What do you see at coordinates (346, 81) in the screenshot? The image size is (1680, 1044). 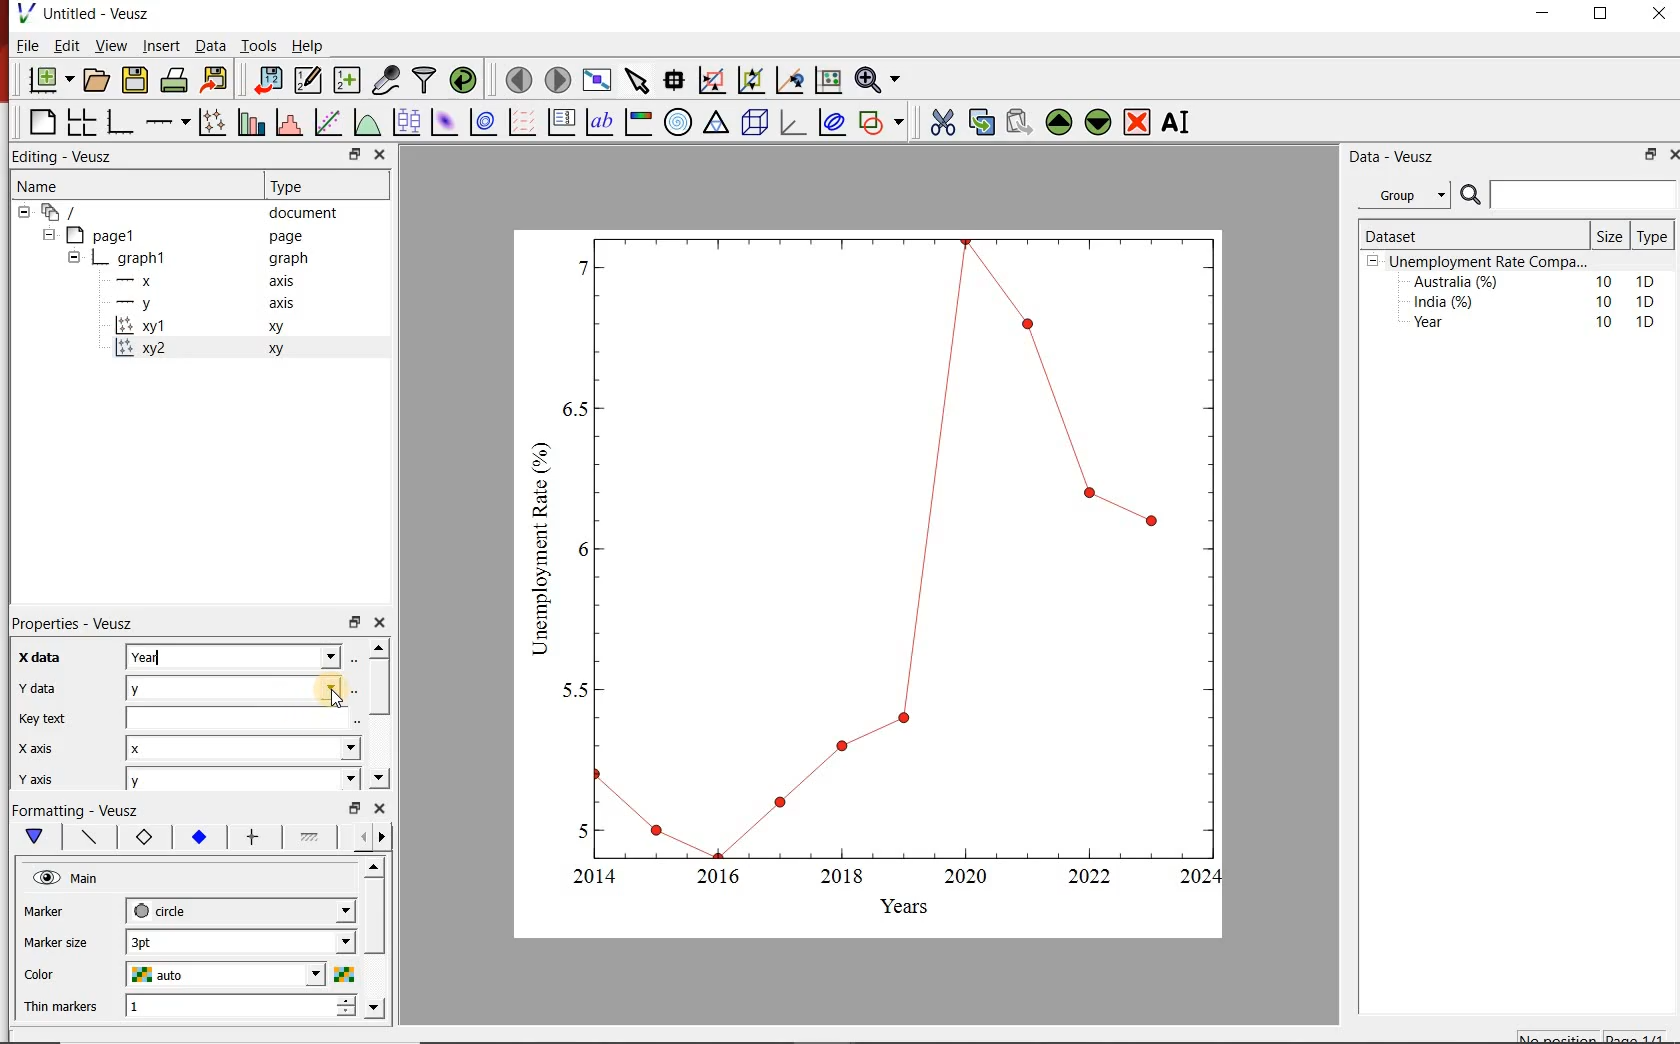 I see `create new datasets` at bounding box center [346, 81].